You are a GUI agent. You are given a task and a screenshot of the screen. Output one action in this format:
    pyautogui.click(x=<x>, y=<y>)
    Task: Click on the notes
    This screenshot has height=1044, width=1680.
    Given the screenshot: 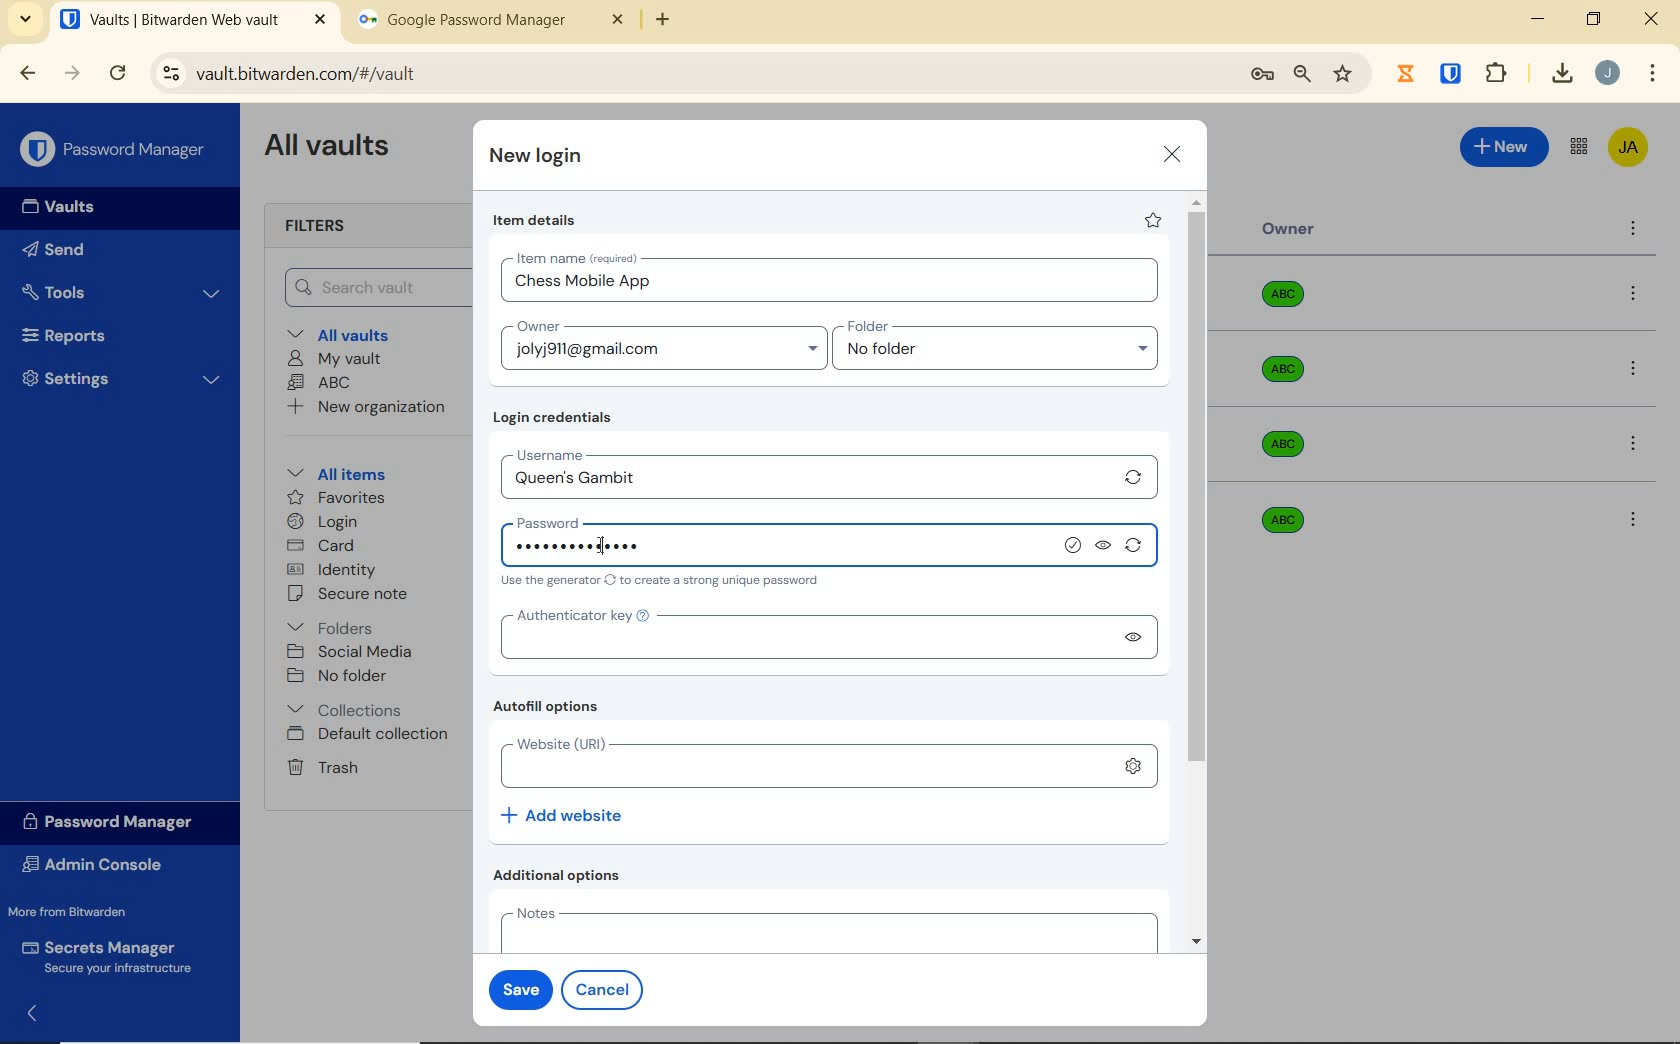 What is the action you would take?
    pyautogui.click(x=824, y=928)
    